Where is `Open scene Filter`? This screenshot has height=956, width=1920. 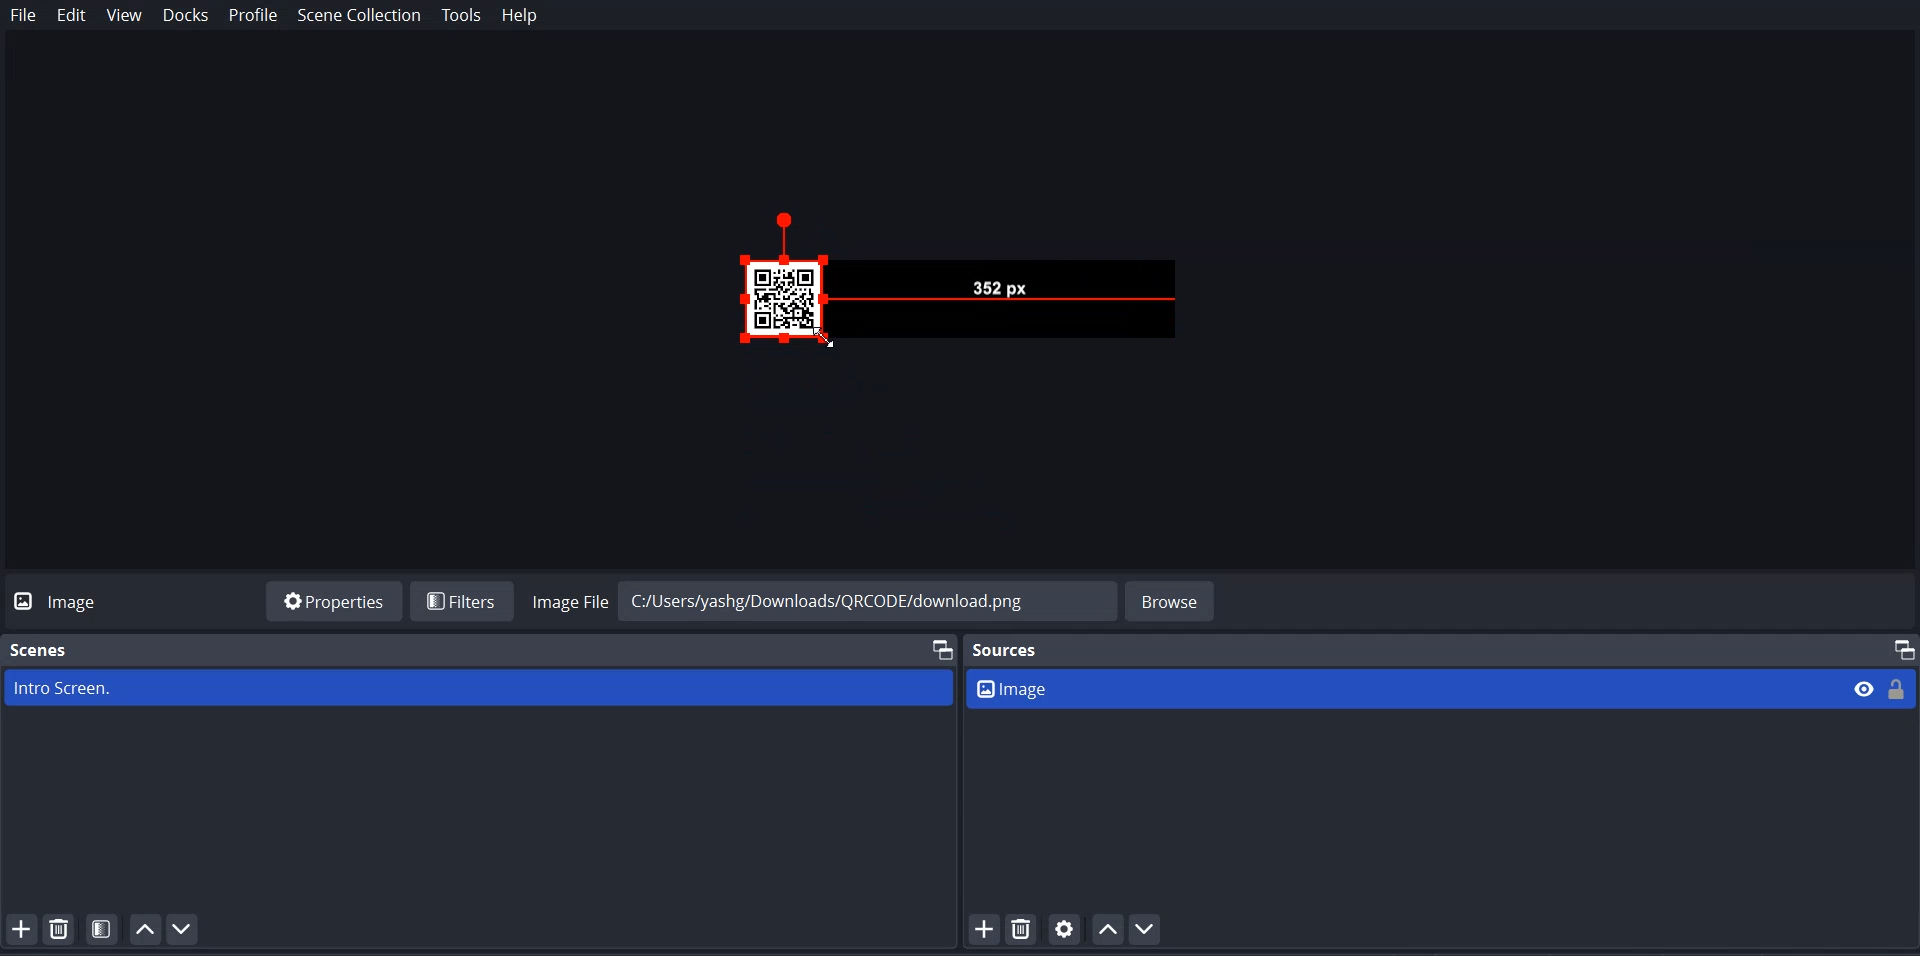 Open scene Filter is located at coordinates (103, 929).